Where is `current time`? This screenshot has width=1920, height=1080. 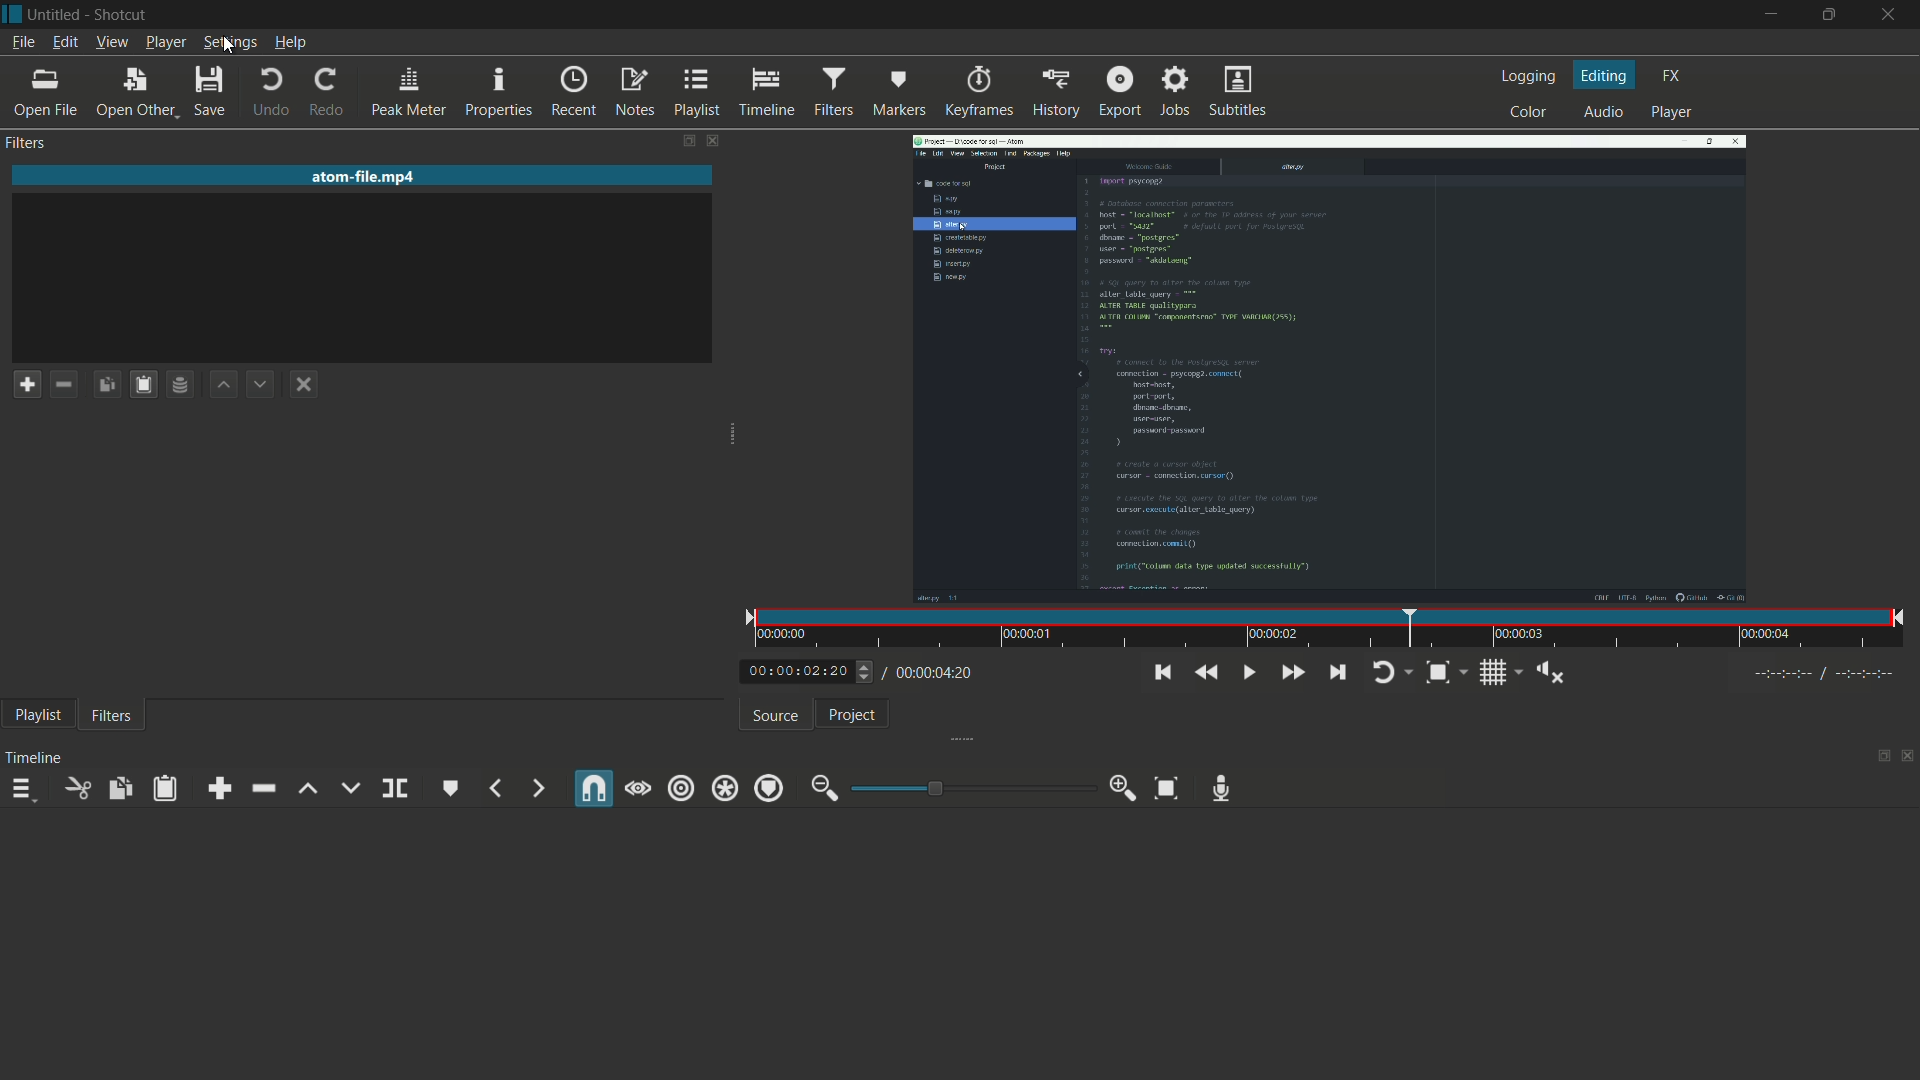
current time is located at coordinates (795, 672).